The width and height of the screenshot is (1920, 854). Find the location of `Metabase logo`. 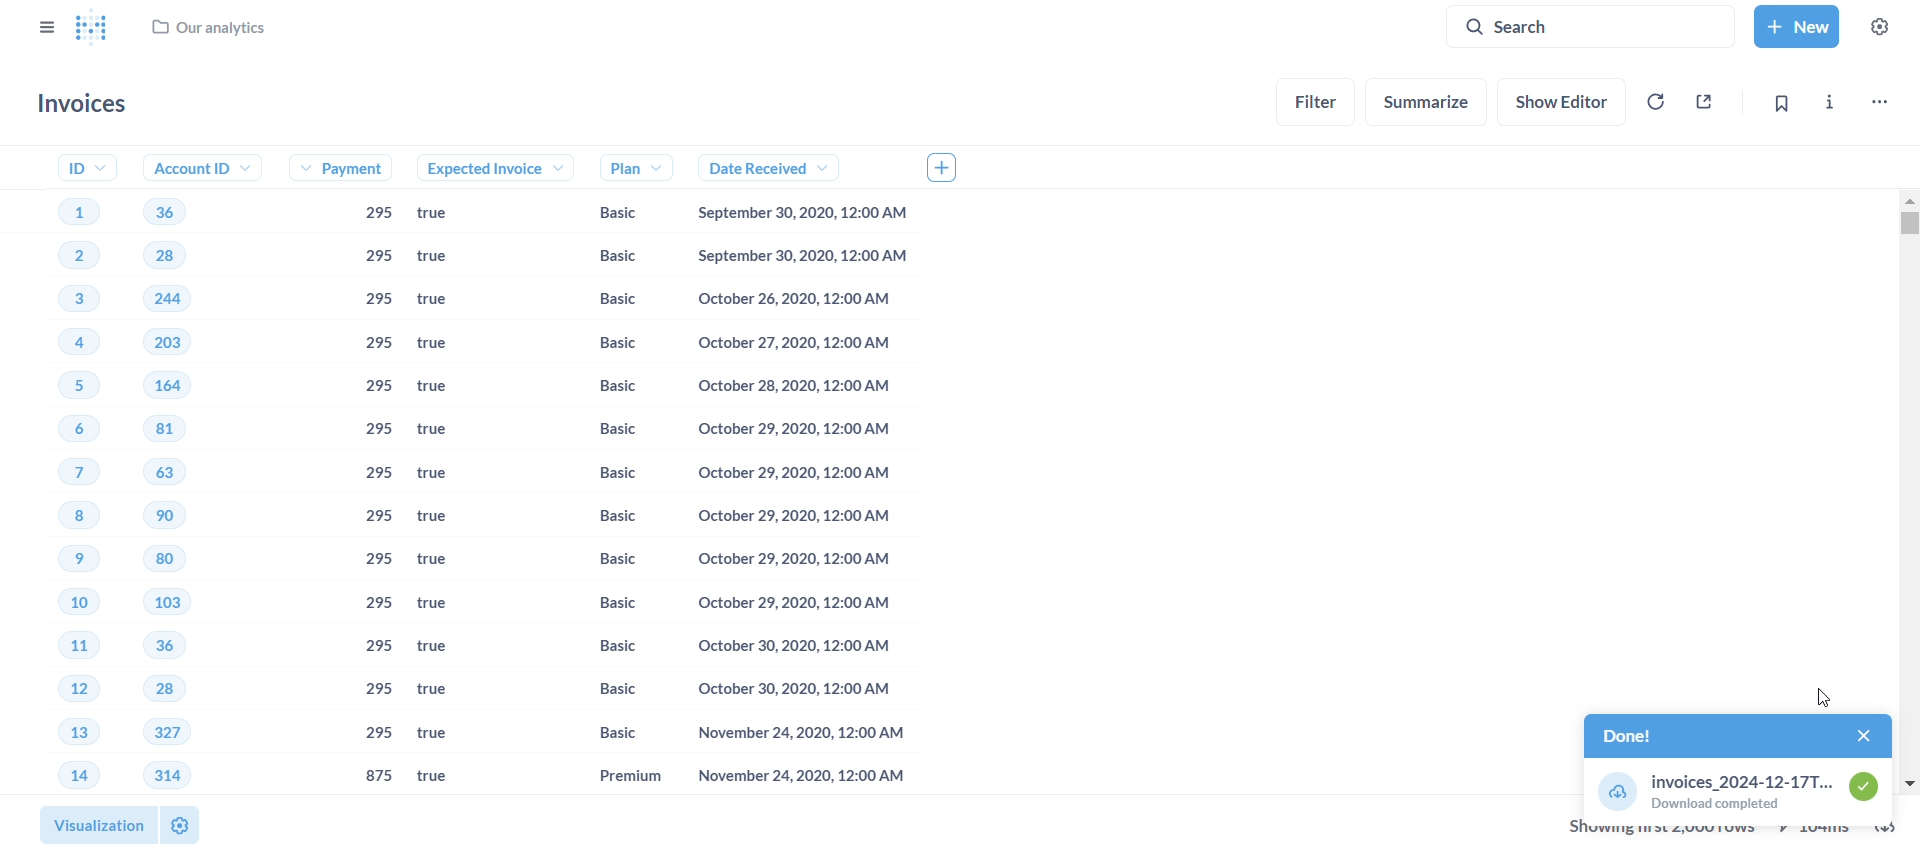

Metabase logo is located at coordinates (91, 29).